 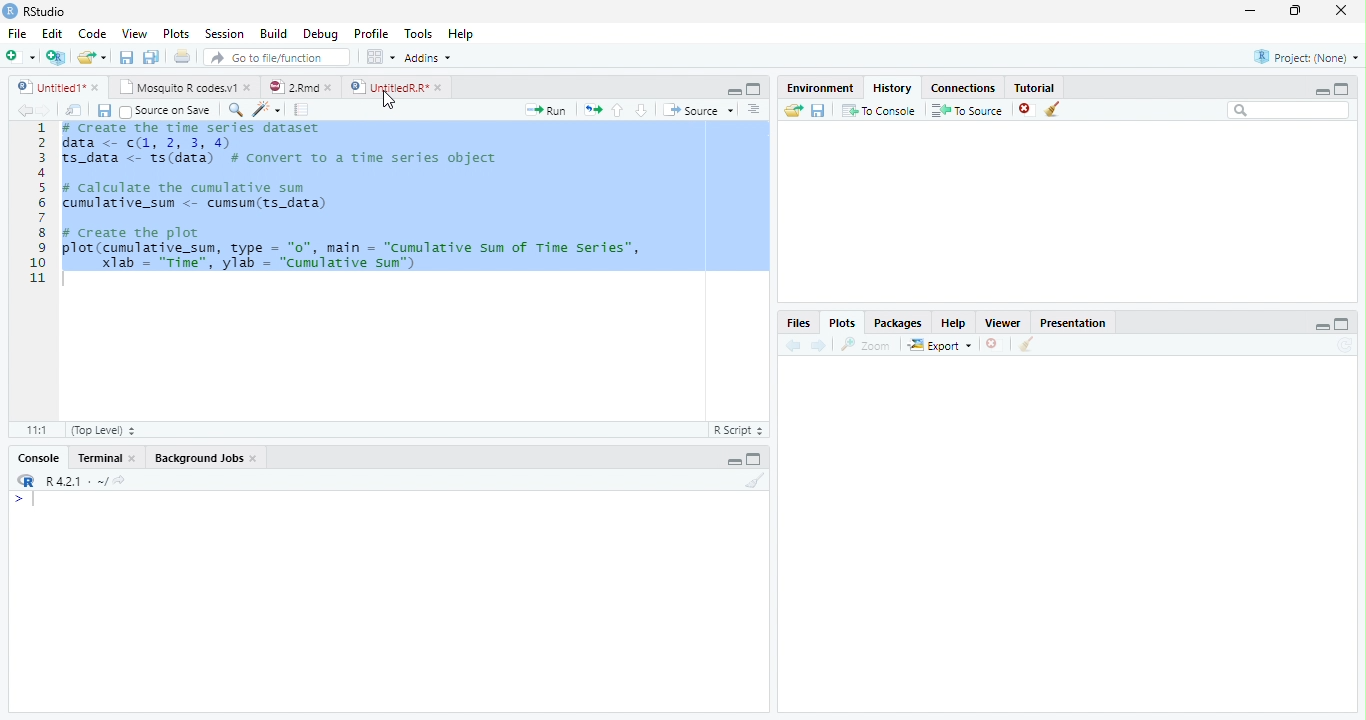 I want to click on Viewer, so click(x=1001, y=325).